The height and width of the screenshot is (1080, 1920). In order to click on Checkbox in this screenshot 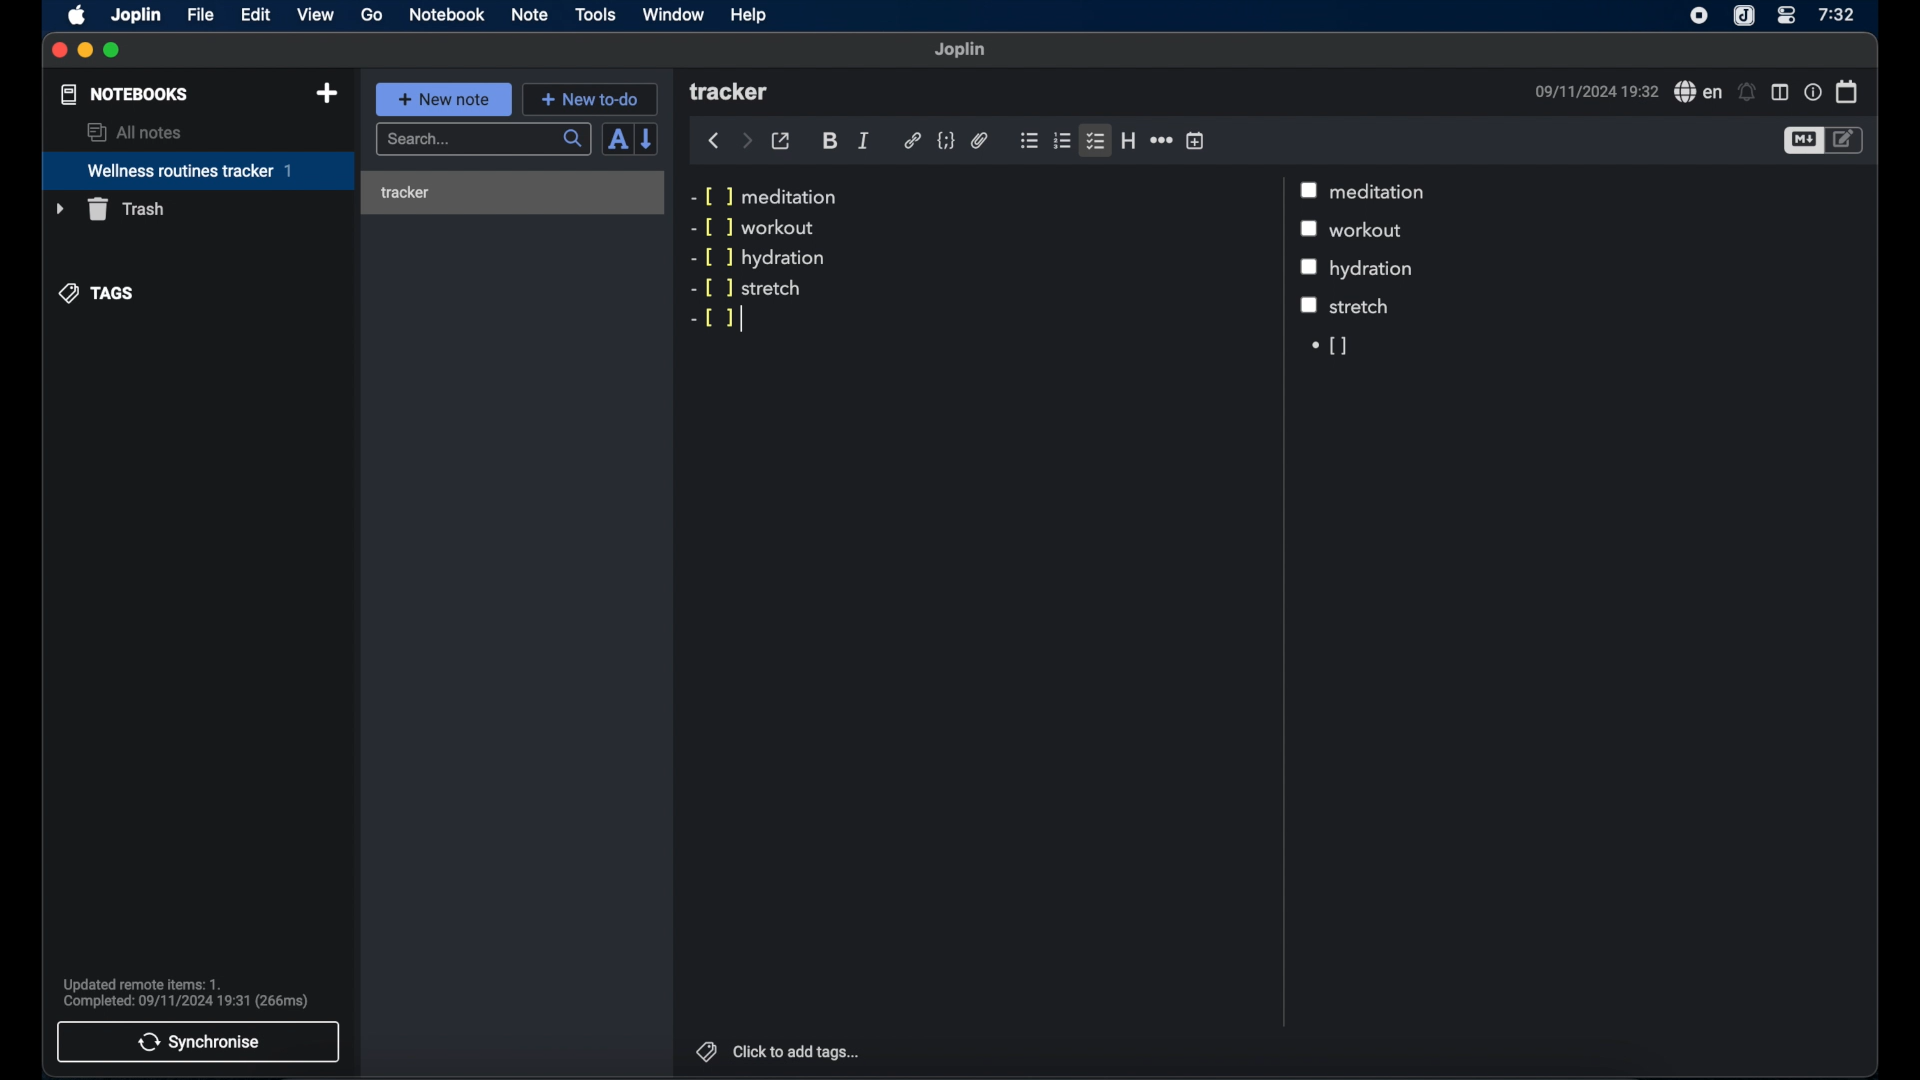, I will do `click(1309, 267)`.